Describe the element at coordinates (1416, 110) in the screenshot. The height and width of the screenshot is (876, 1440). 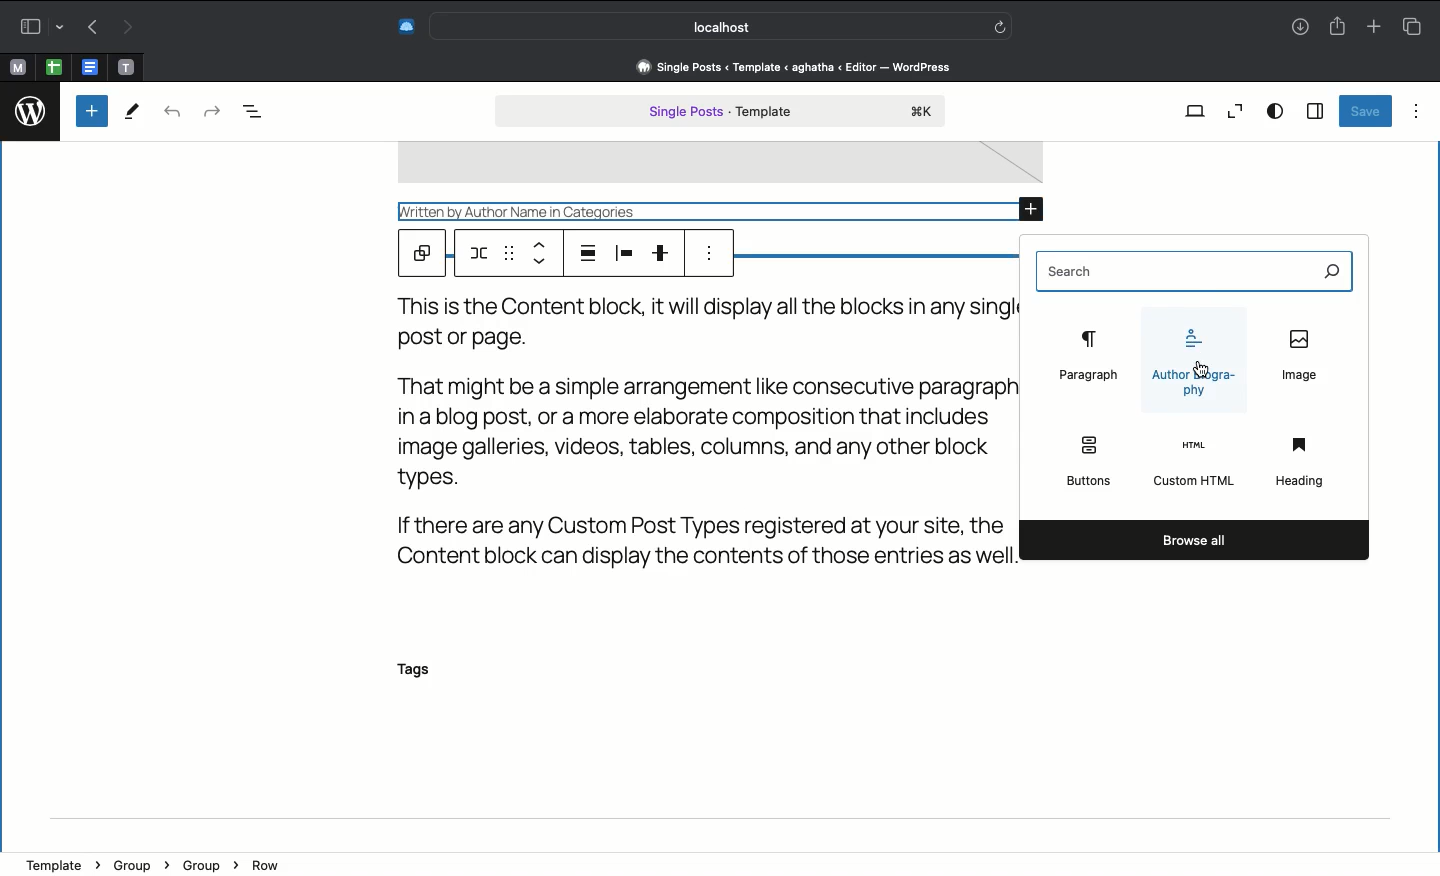
I see `Options` at that location.